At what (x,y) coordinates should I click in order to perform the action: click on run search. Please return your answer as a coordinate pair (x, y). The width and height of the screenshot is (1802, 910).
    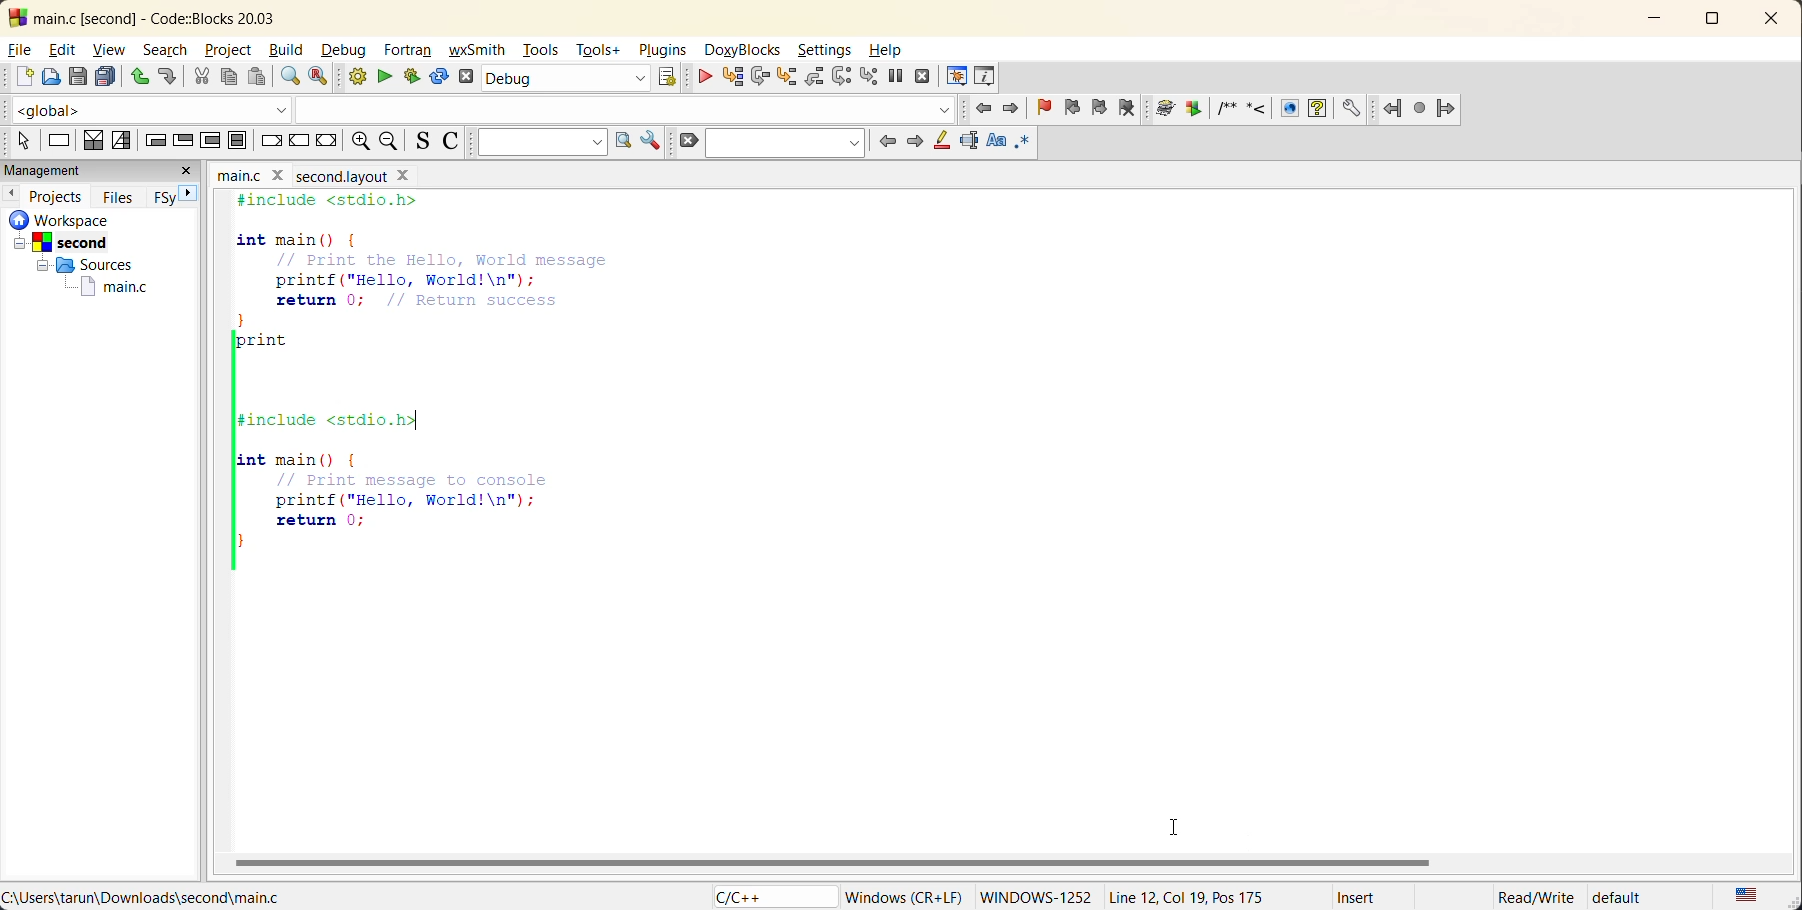
    Looking at the image, I should click on (621, 142).